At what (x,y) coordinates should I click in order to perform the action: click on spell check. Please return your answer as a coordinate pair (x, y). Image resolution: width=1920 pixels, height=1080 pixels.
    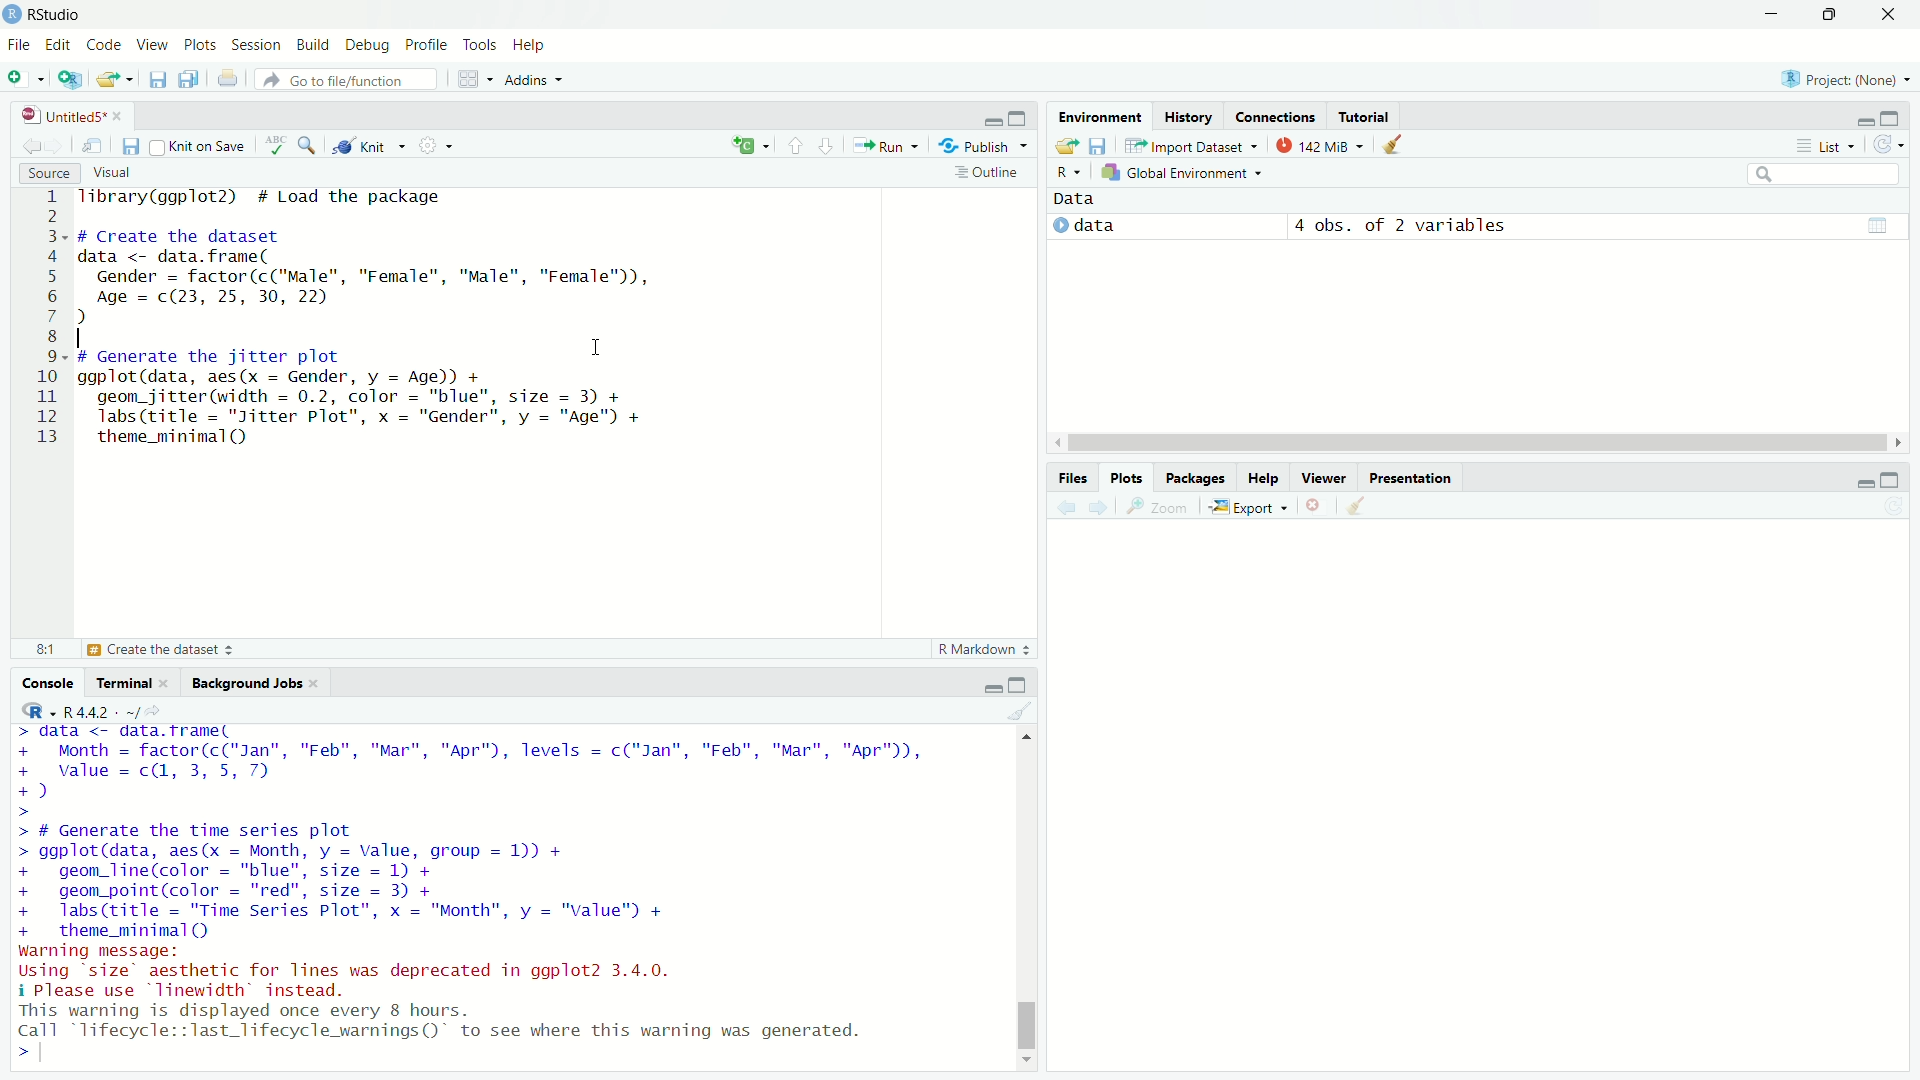
    Looking at the image, I should click on (275, 146).